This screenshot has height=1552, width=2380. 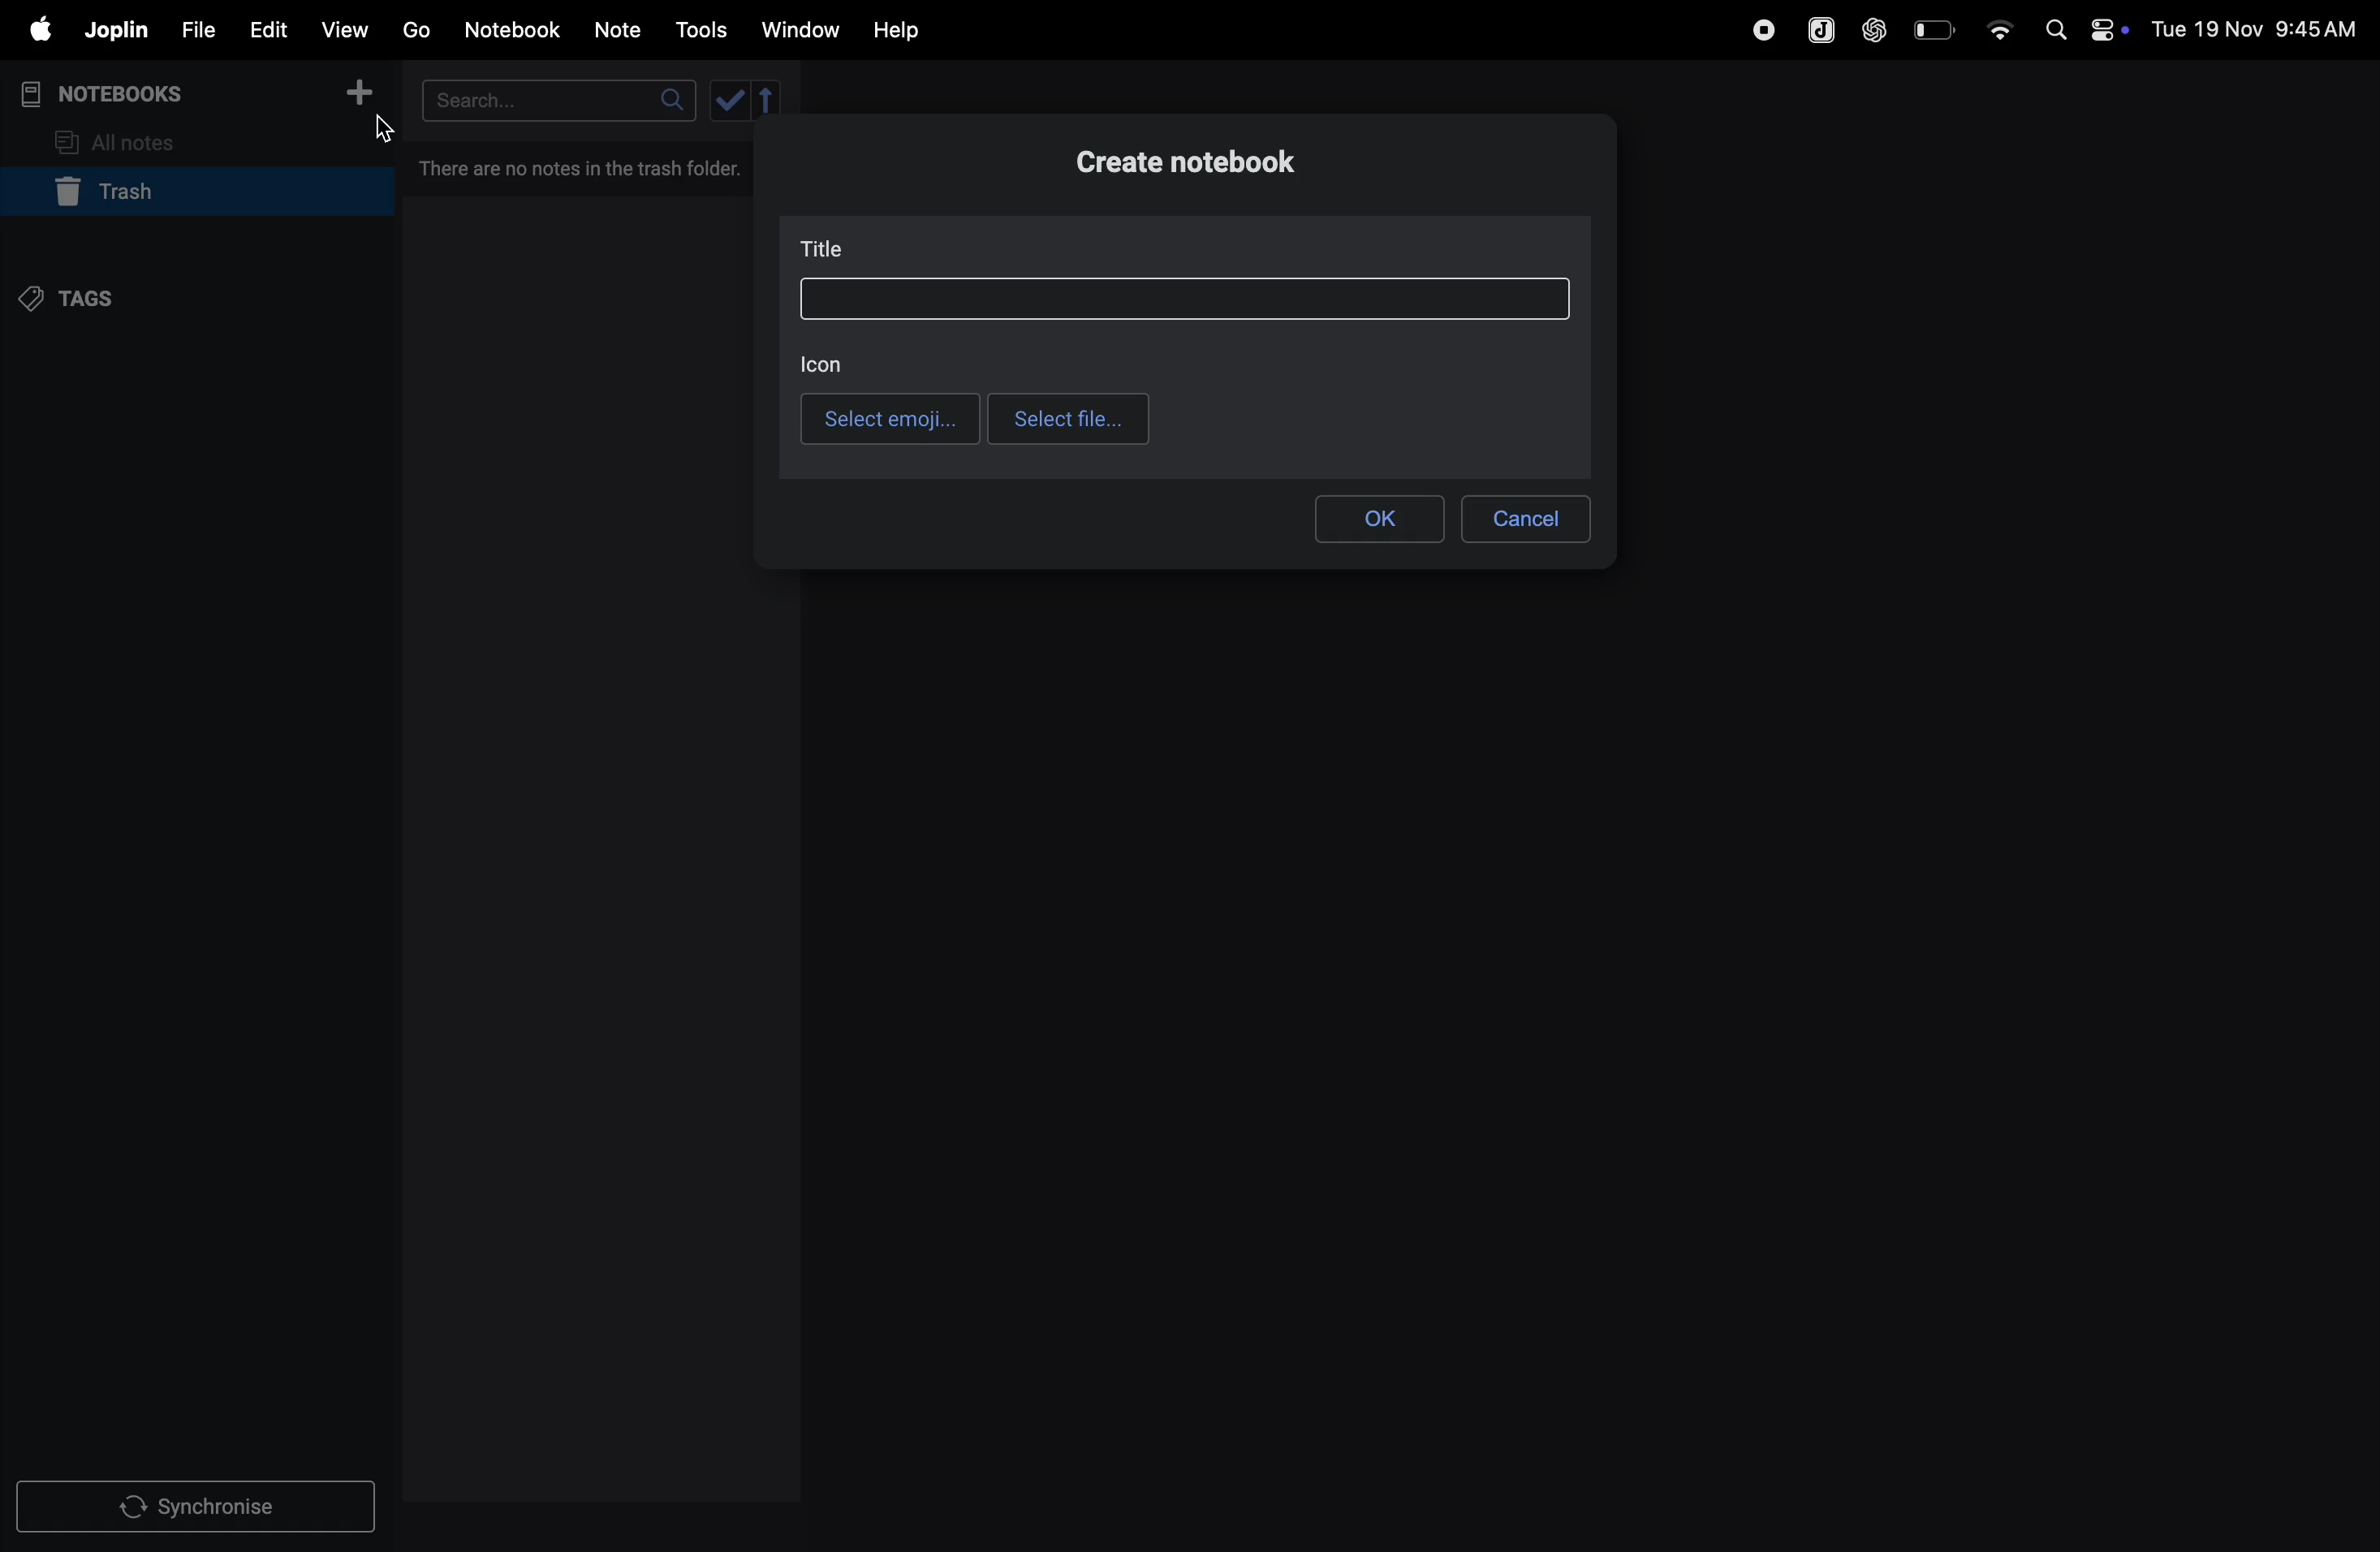 What do you see at coordinates (831, 251) in the screenshot?
I see `title` at bounding box center [831, 251].